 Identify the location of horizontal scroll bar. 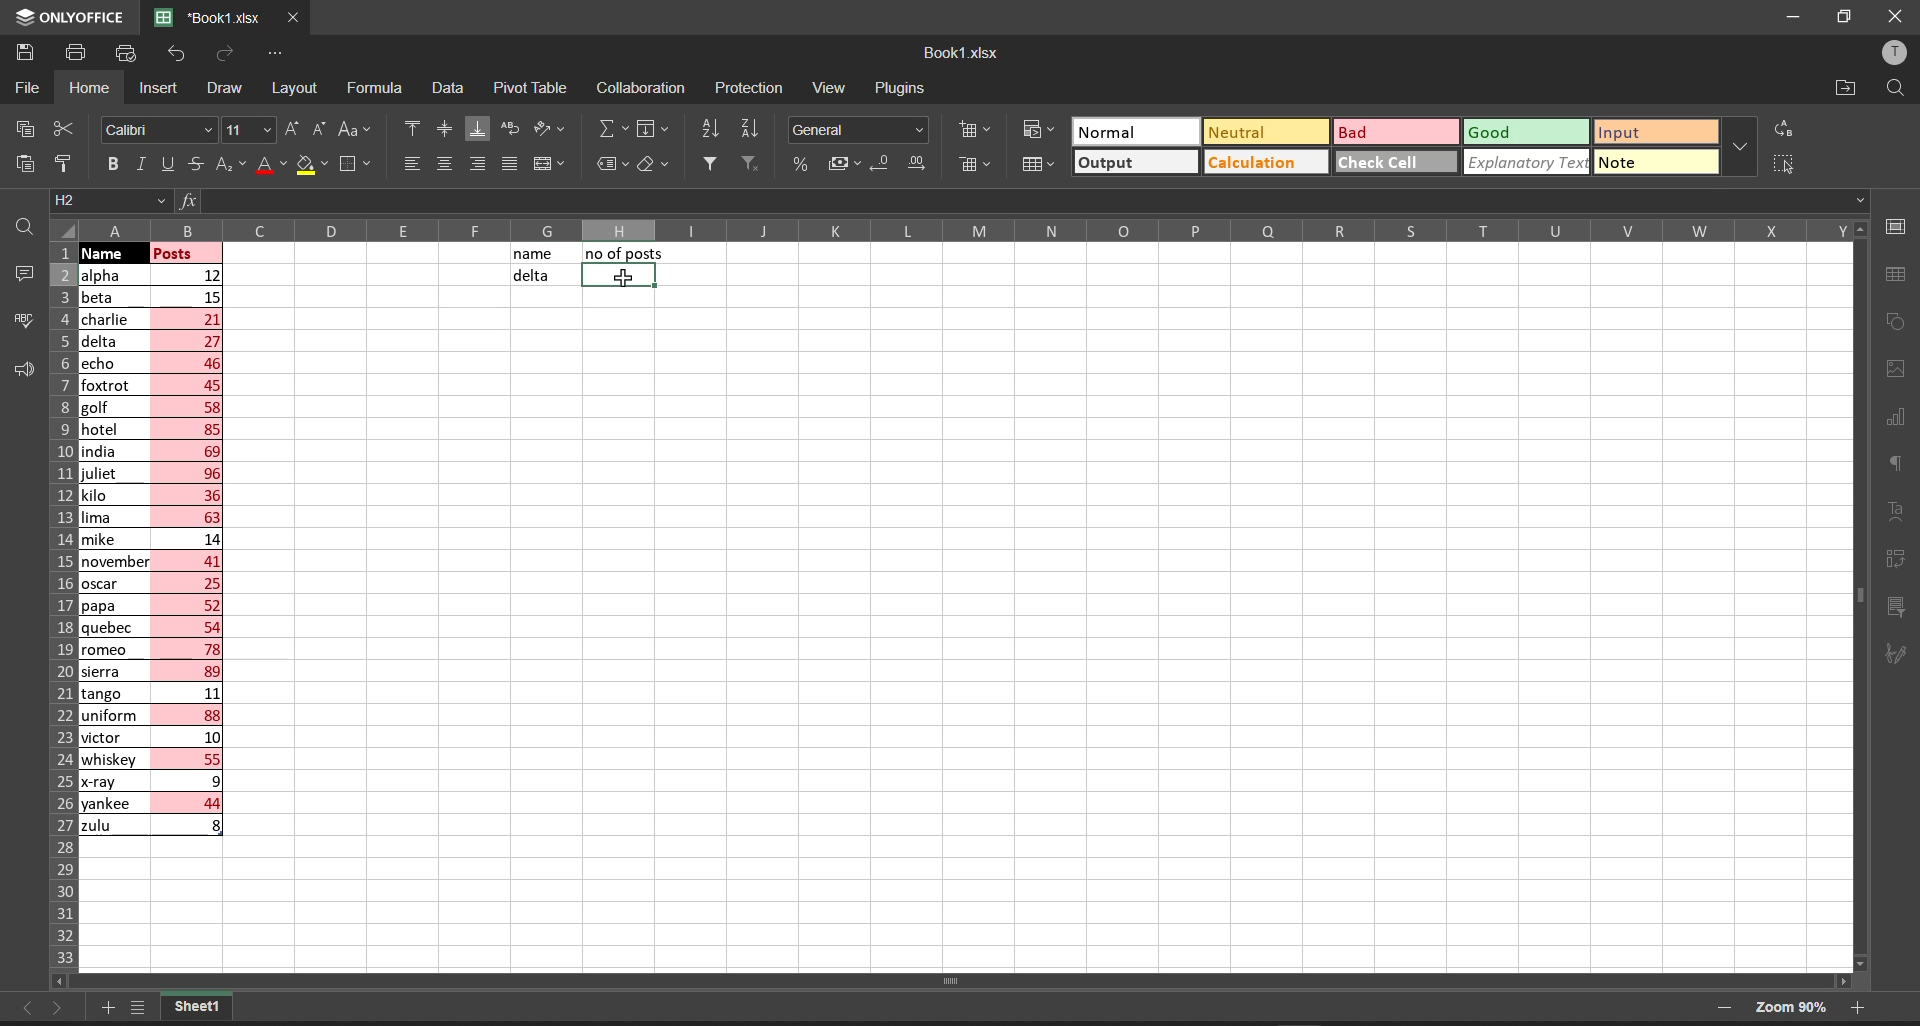
(956, 981).